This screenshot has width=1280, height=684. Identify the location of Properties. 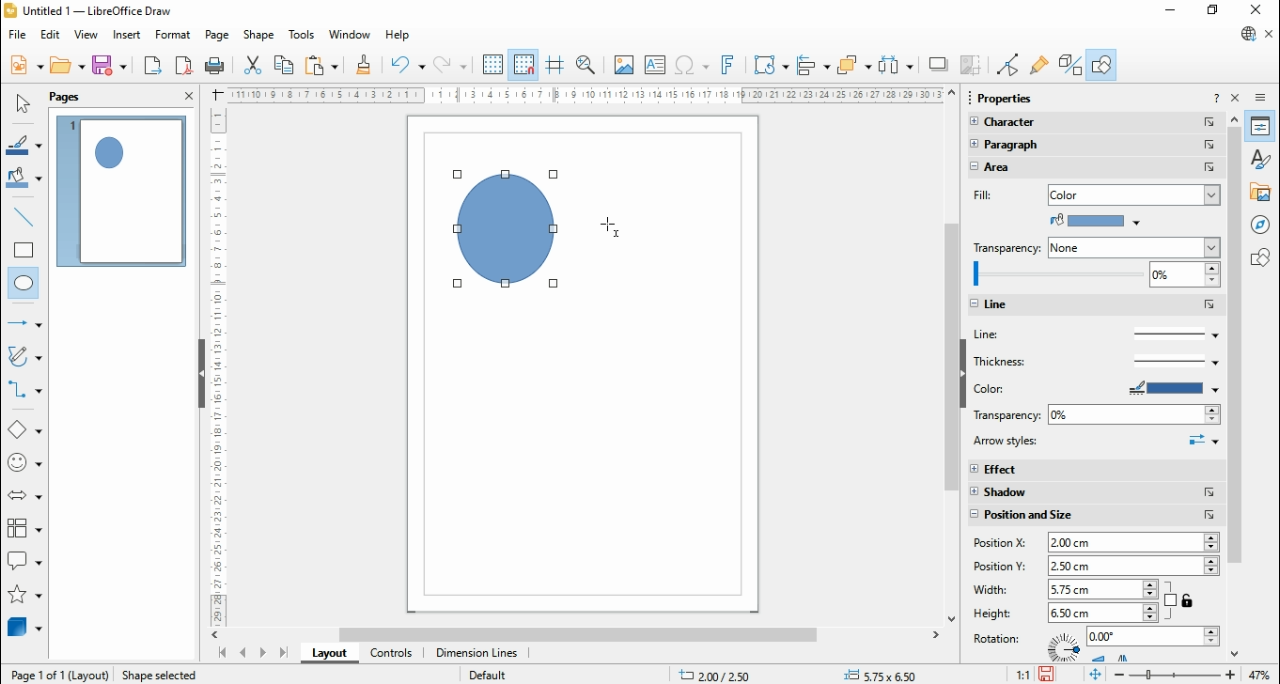
(1005, 98).